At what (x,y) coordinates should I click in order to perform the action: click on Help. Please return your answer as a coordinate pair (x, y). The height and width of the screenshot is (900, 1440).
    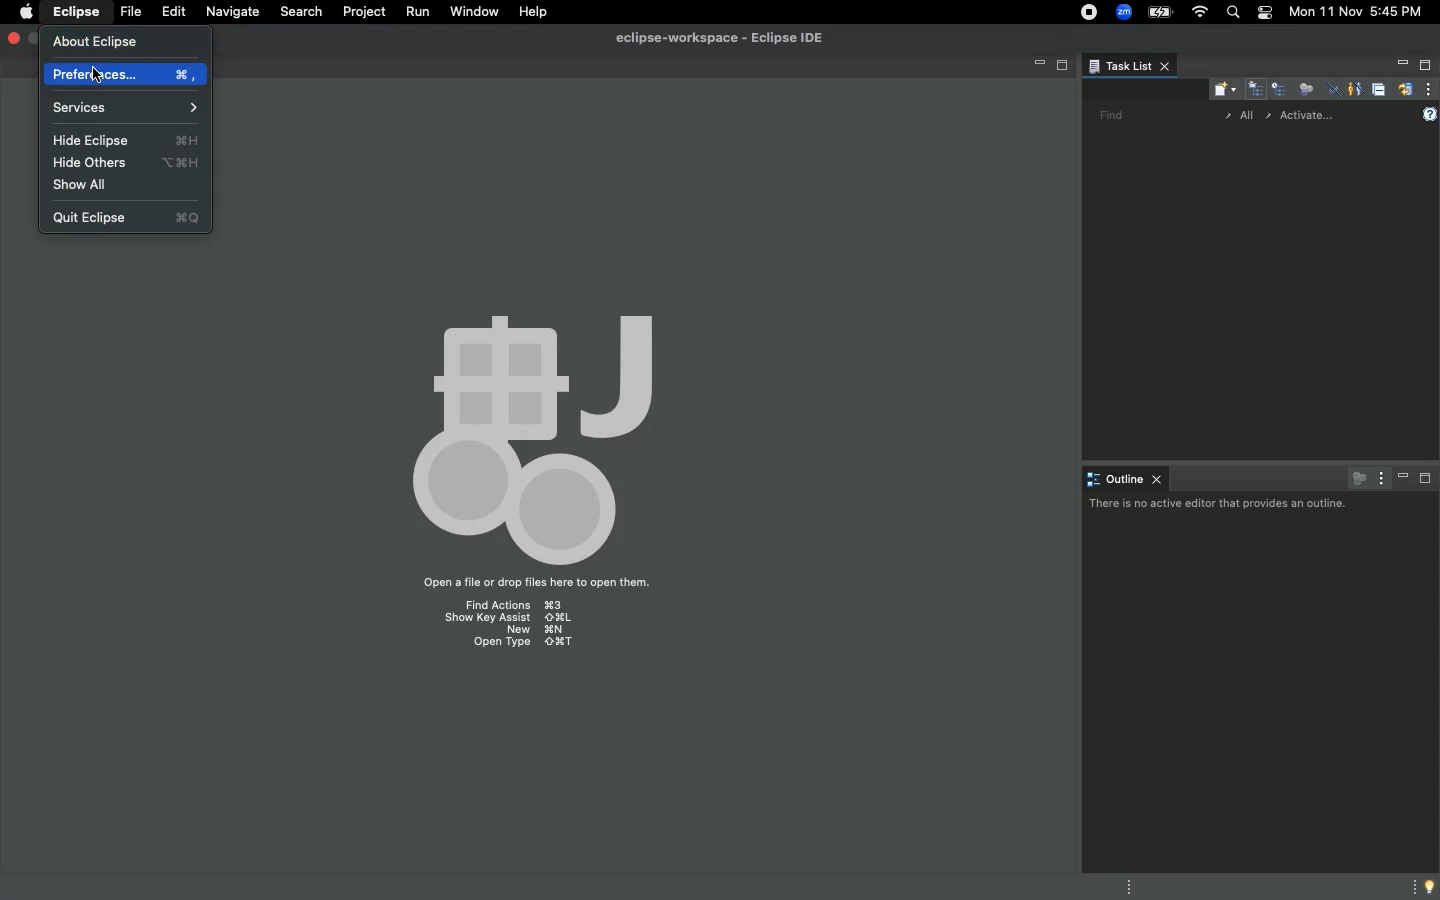
    Looking at the image, I should click on (533, 11).